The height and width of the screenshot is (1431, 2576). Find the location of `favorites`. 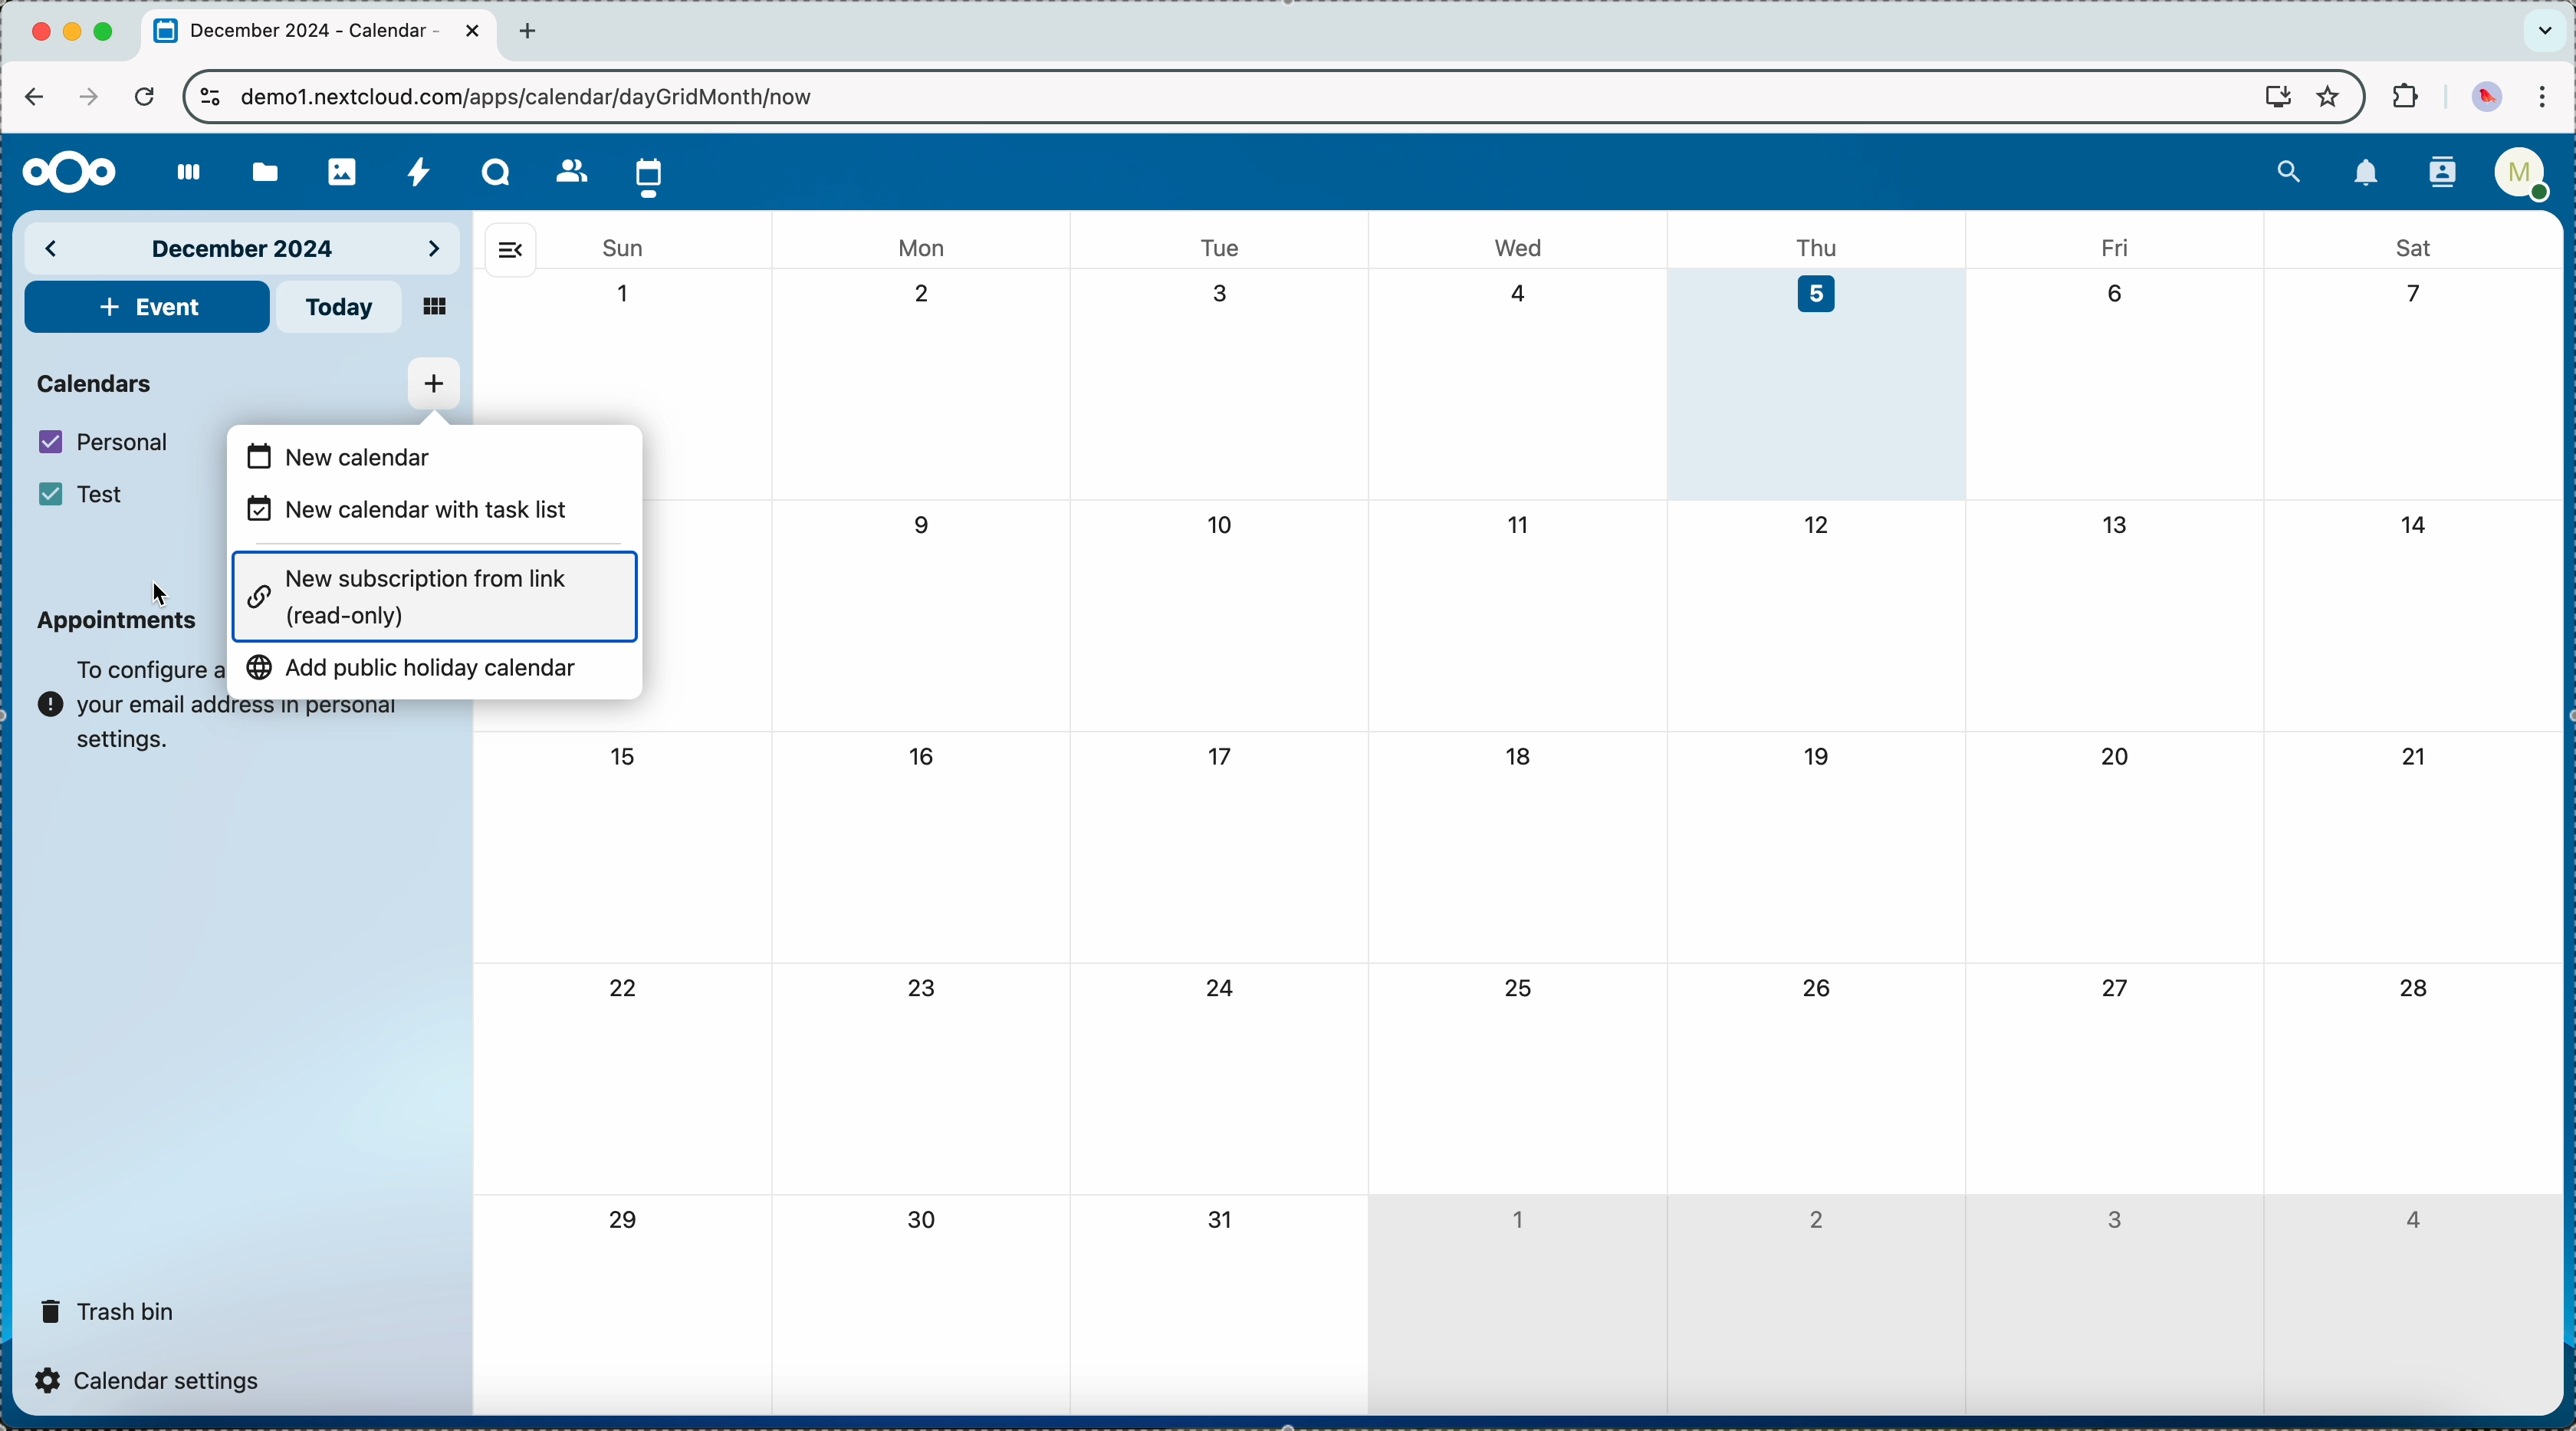

favorites is located at coordinates (2326, 95).